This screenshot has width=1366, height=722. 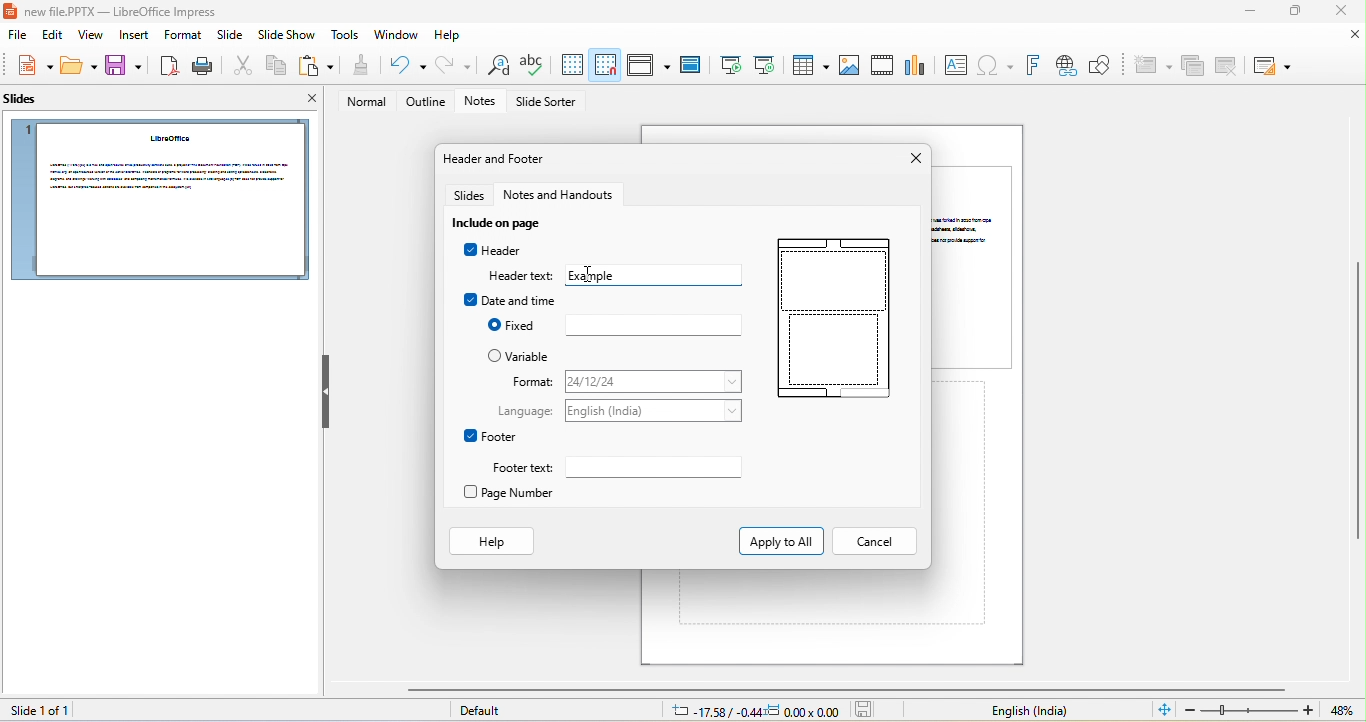 What do you see at coordinates (805, 597) in the screenshot?
I see `click here to add notes` at bounding box center [805, 597].